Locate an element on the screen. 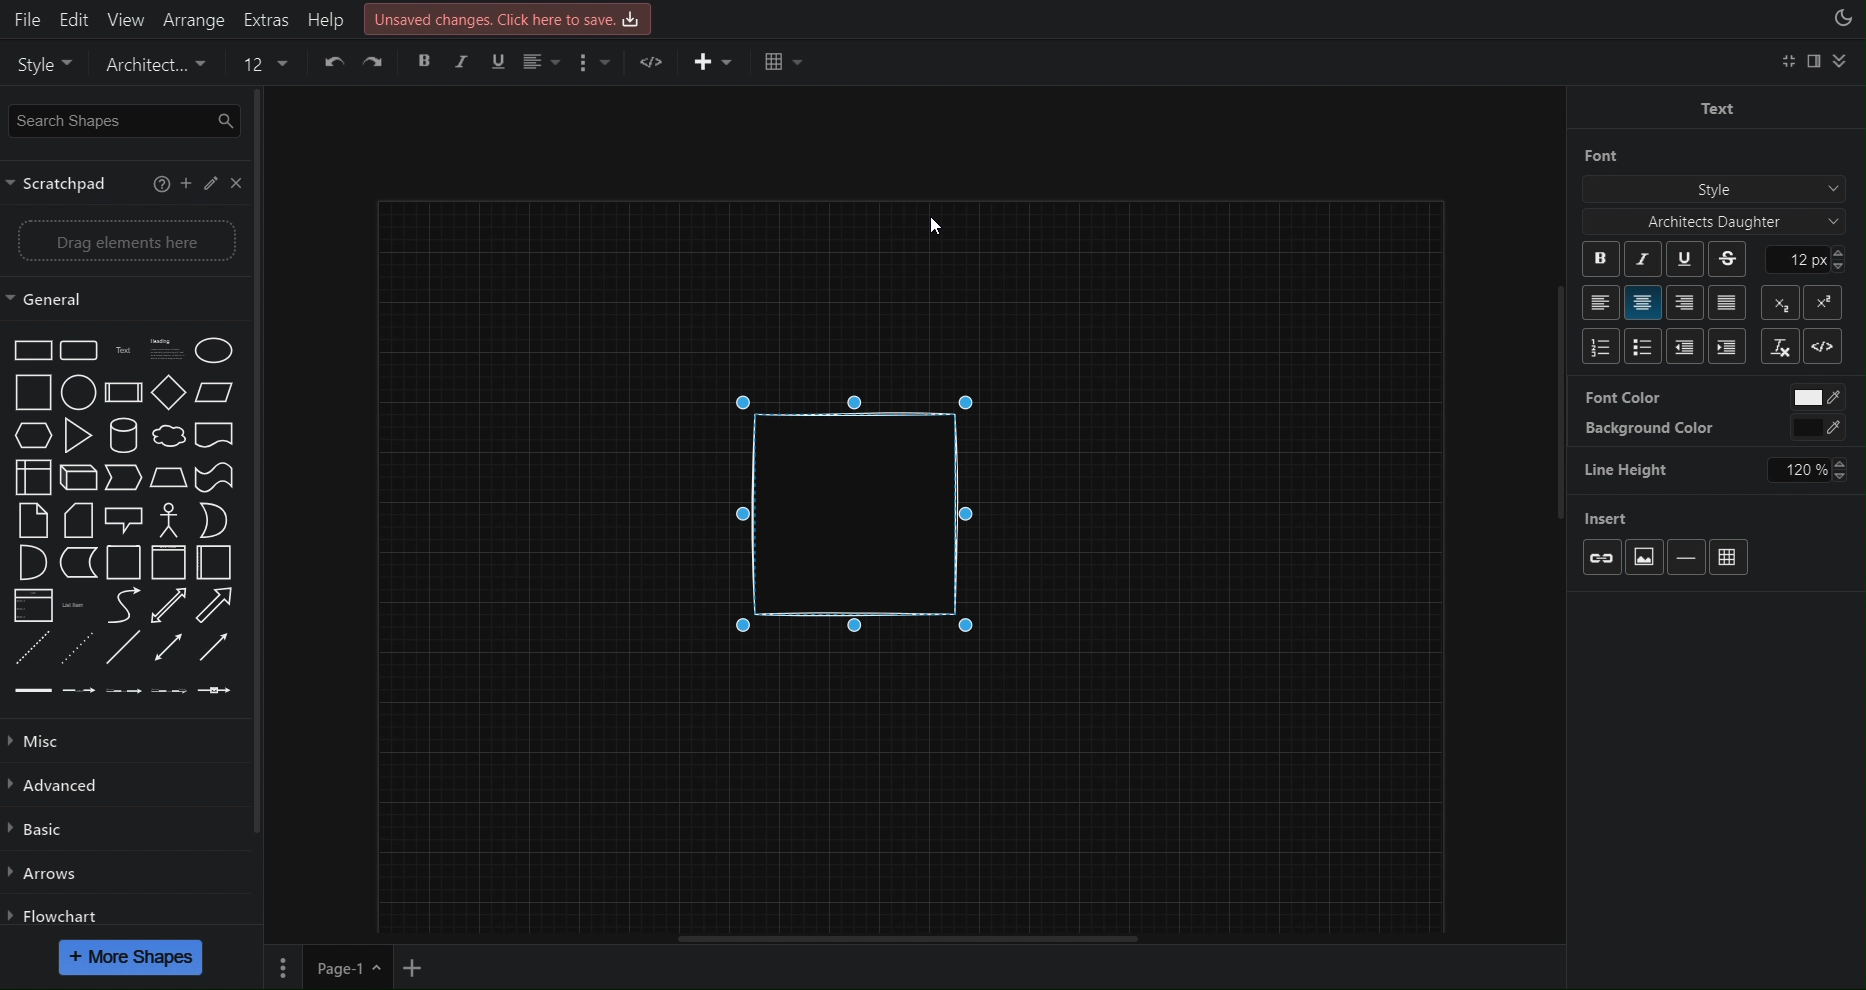  Italiax is located at coordinates (1777, 344).